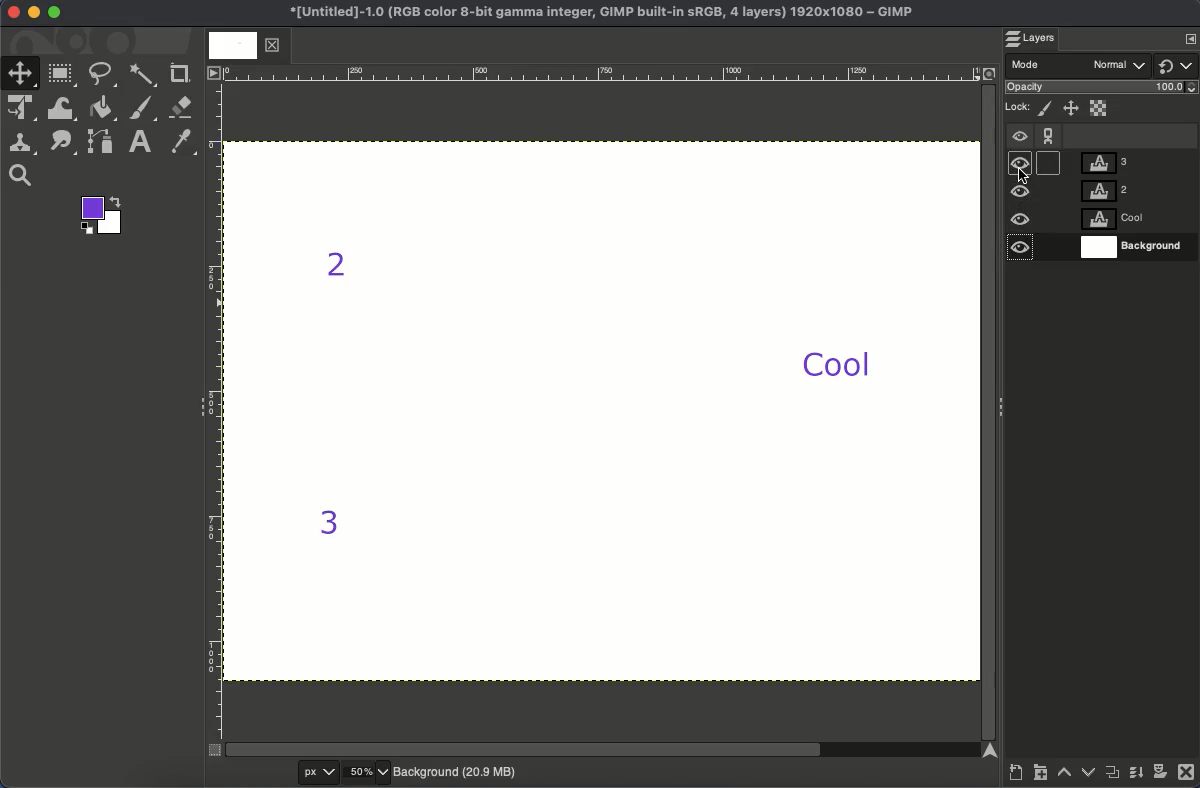 This screenshot has width=1200, height=788. Describe the element at coordinates (601, 73) in the screenshot. I see `Ruler` at that location.